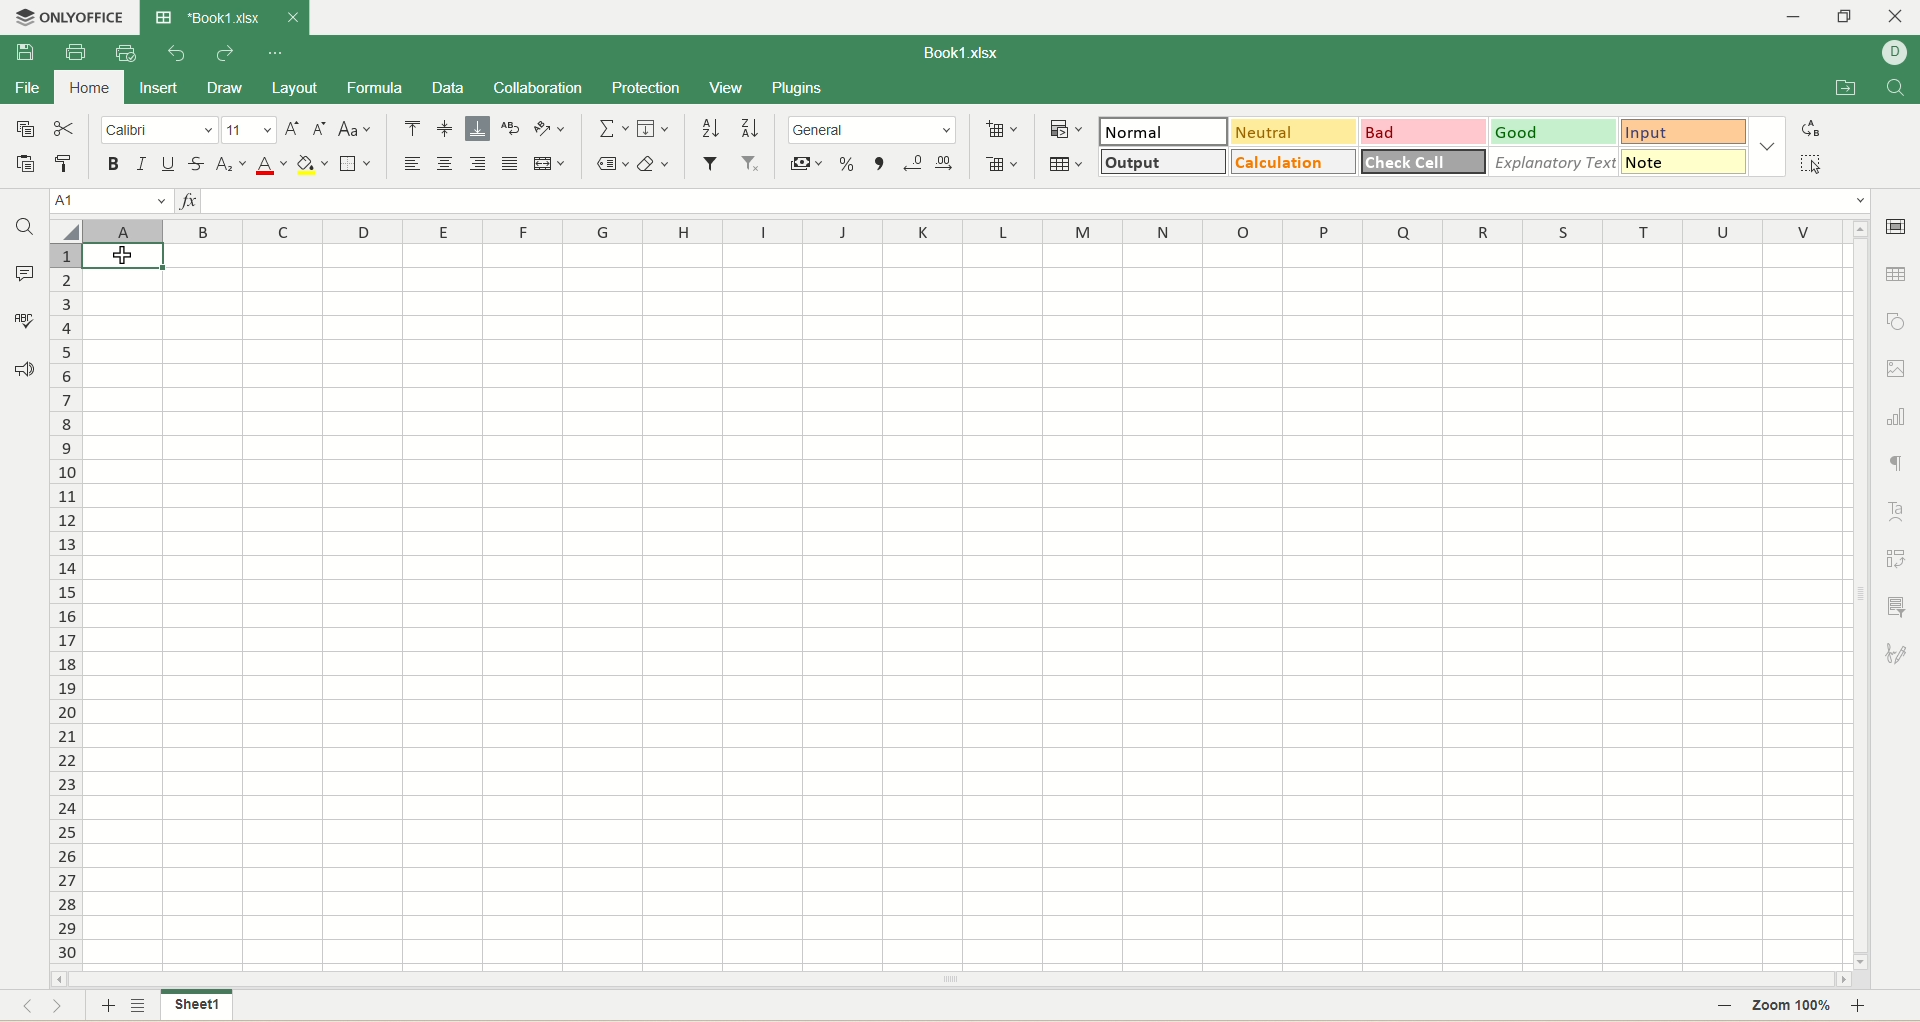 The width and height of the screenshot is (1920, 1022). I want to click on change case, so click(355, 129).